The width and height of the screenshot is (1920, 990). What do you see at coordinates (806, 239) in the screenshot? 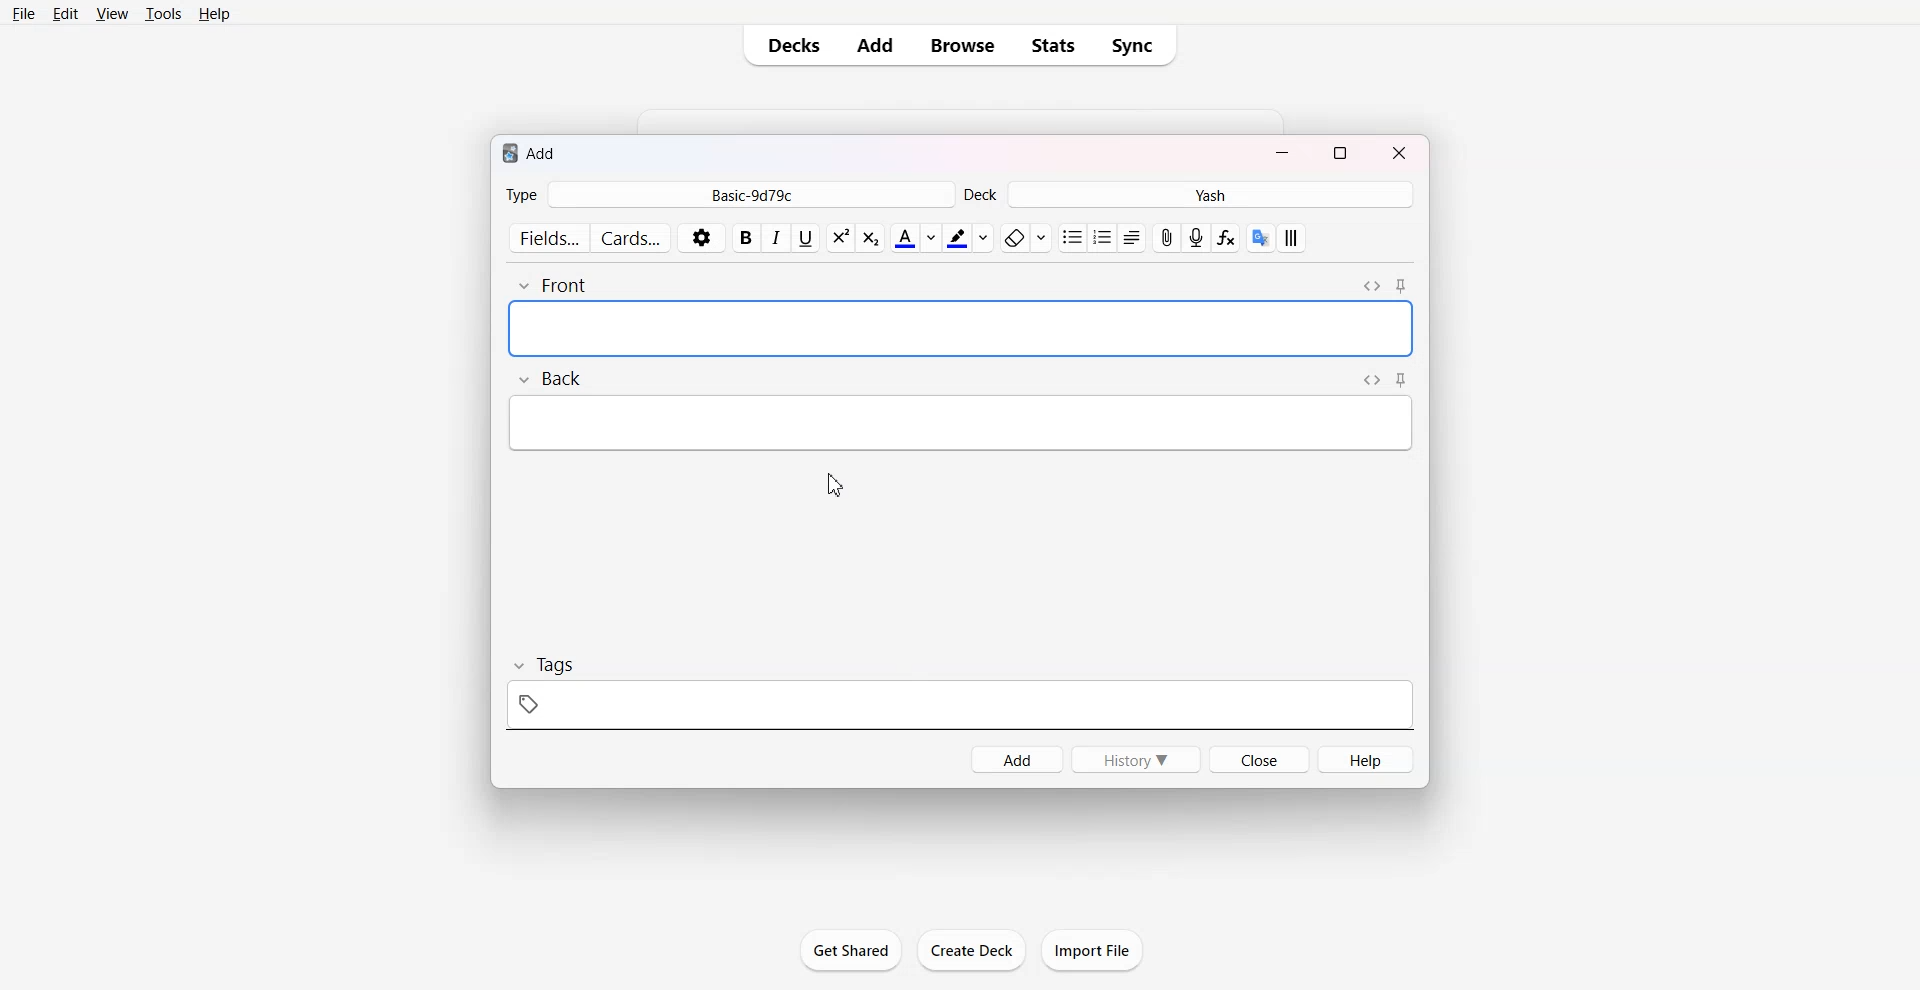
I see `Underline` at bounding box center [806, 239].